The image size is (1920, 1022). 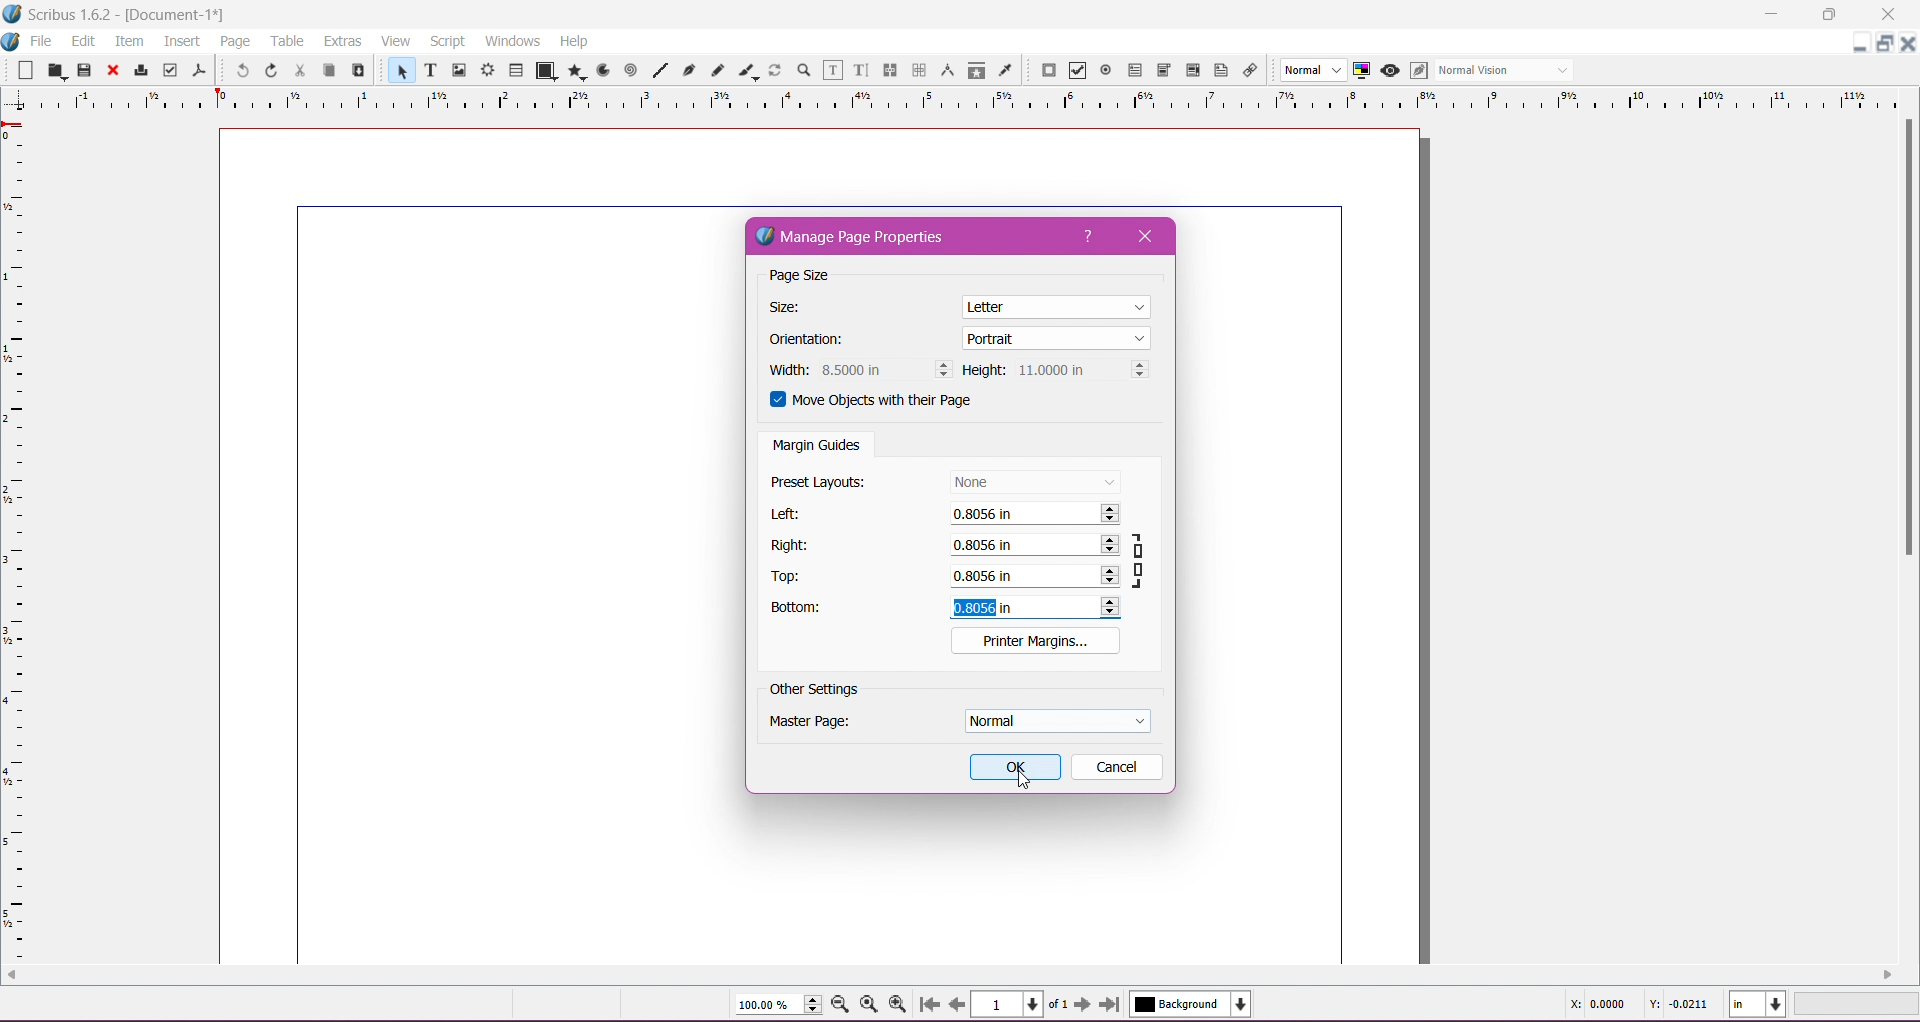 I want to click on Cursor, so click(x=1017, y=777).